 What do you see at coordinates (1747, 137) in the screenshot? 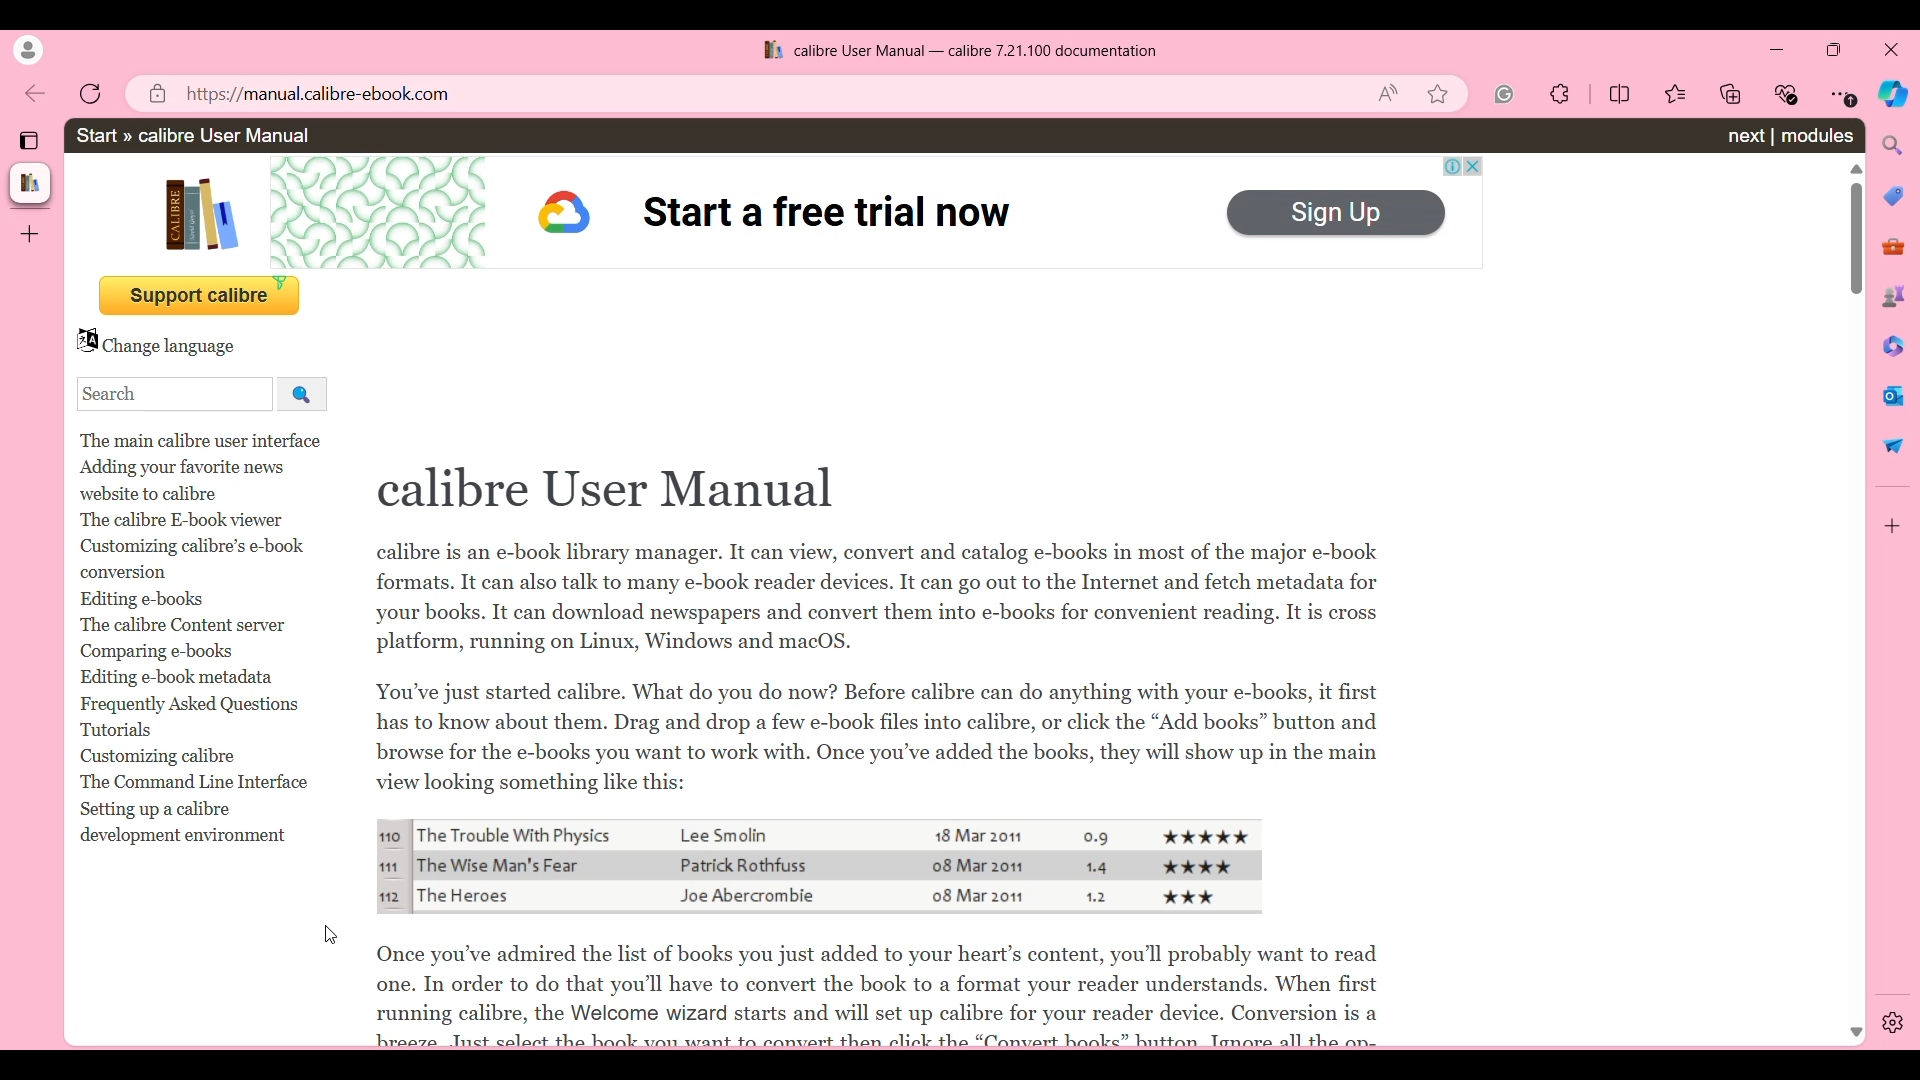
I see `Next` at bounding box center [1747, 137].